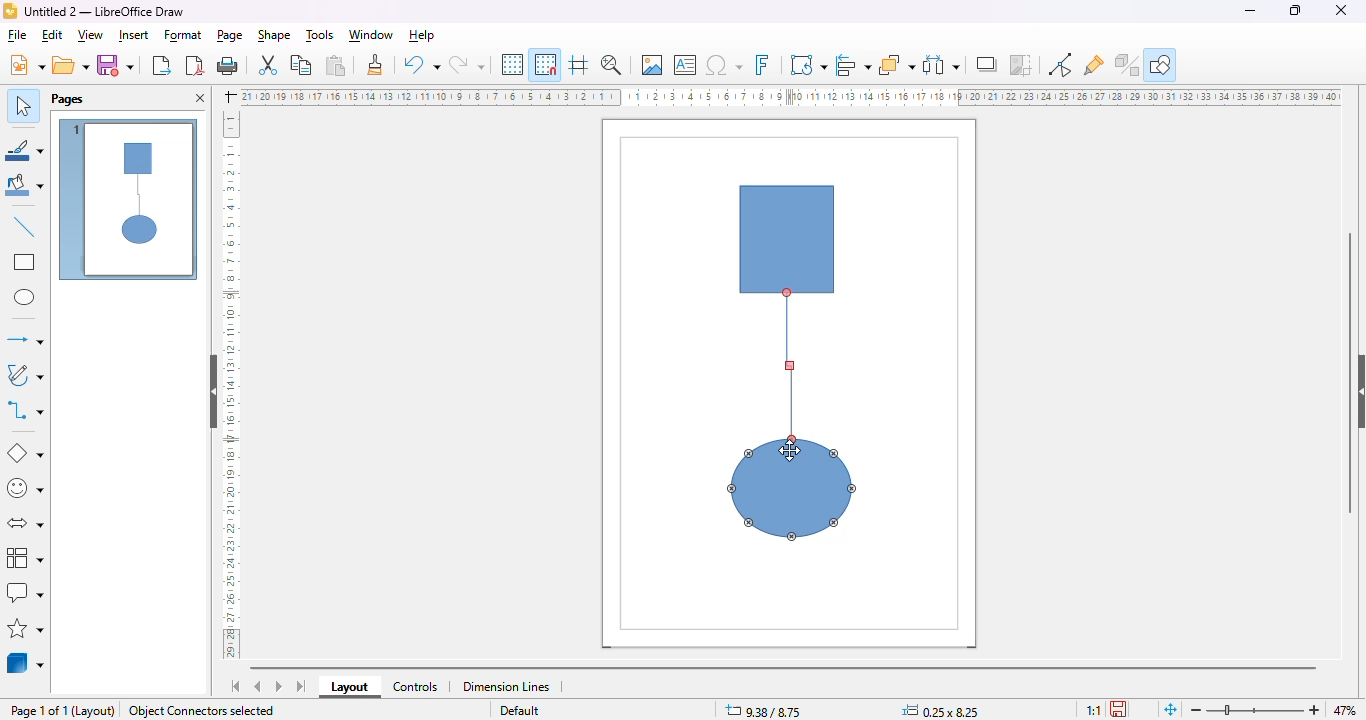 This screenshot has width=1366, height=720. What do you see at coordinates (578, 65) in the screenshot?
I see `helplines while moving` at bounding box center [578, 65].